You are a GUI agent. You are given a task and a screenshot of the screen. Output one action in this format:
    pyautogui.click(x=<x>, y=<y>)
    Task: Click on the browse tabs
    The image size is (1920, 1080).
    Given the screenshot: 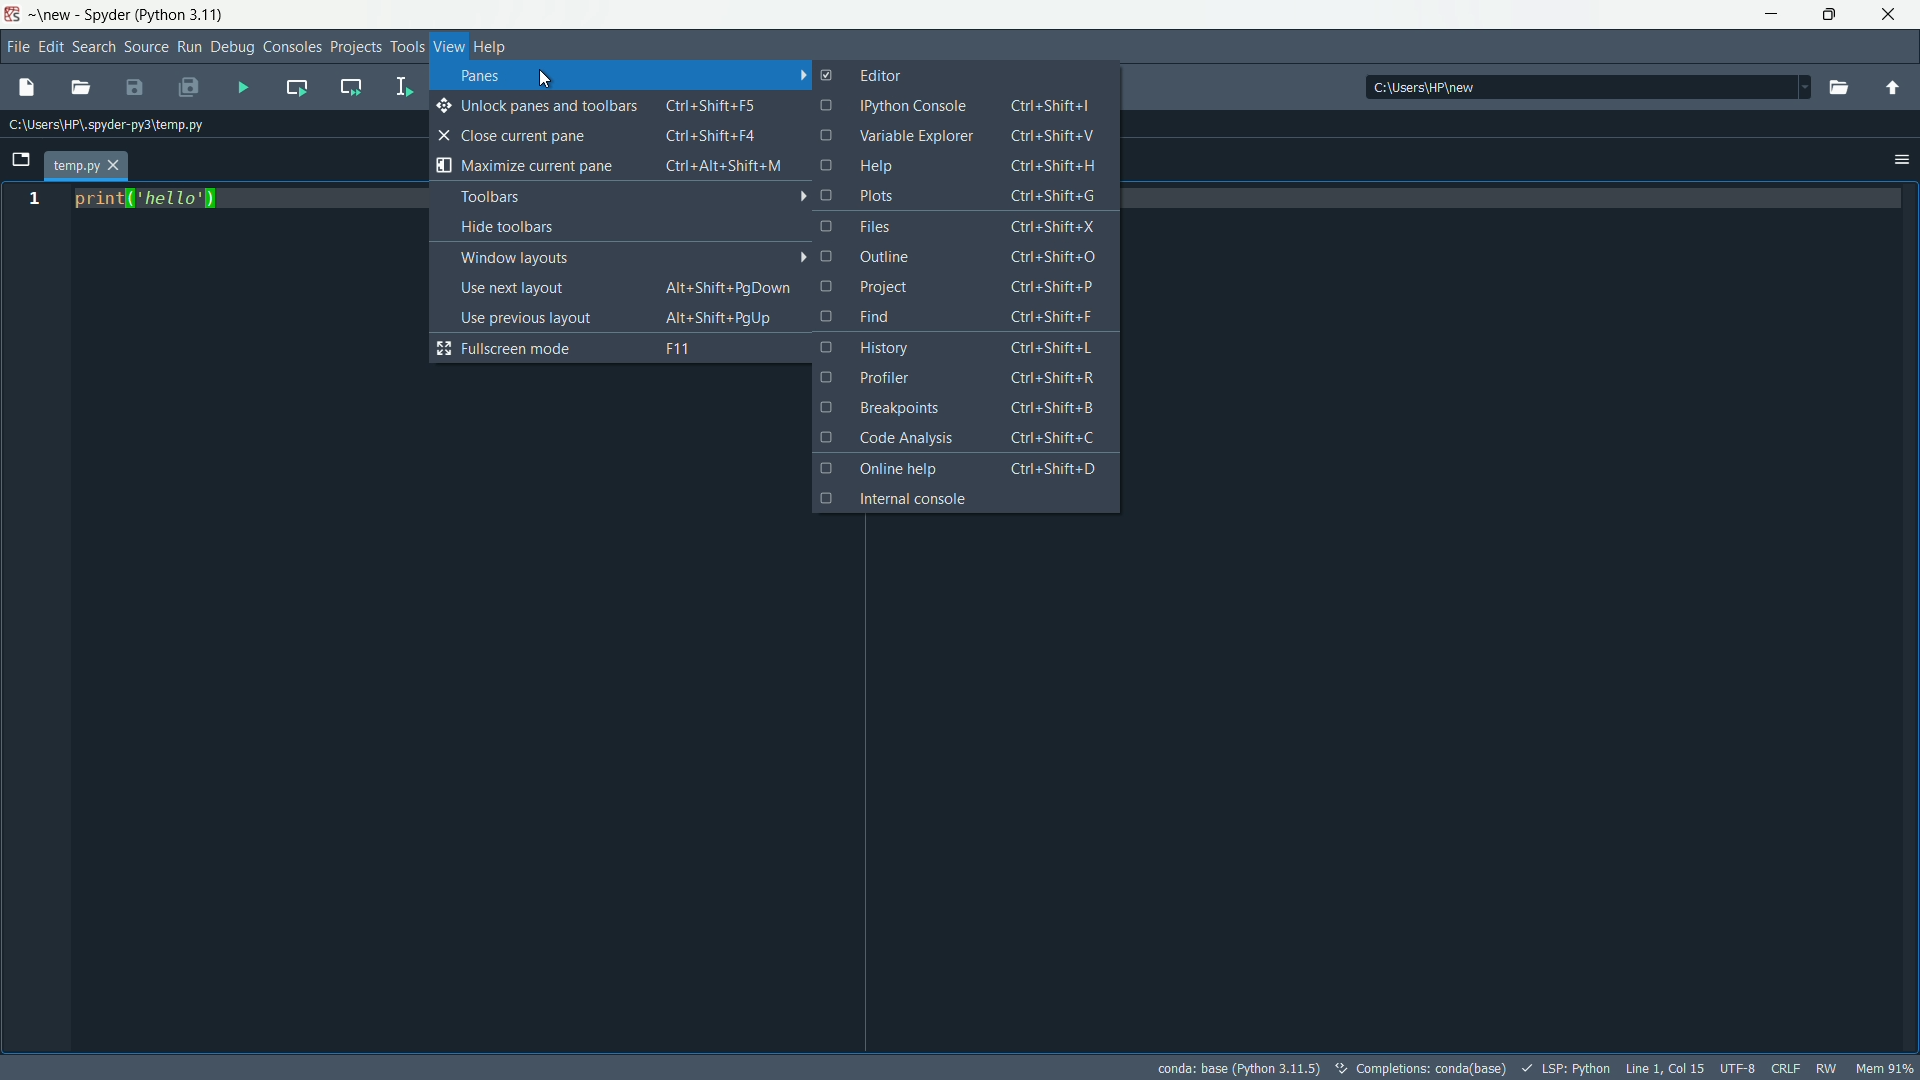 What is the action you would take?
    pyautogui.click(x=23, y=160)
    